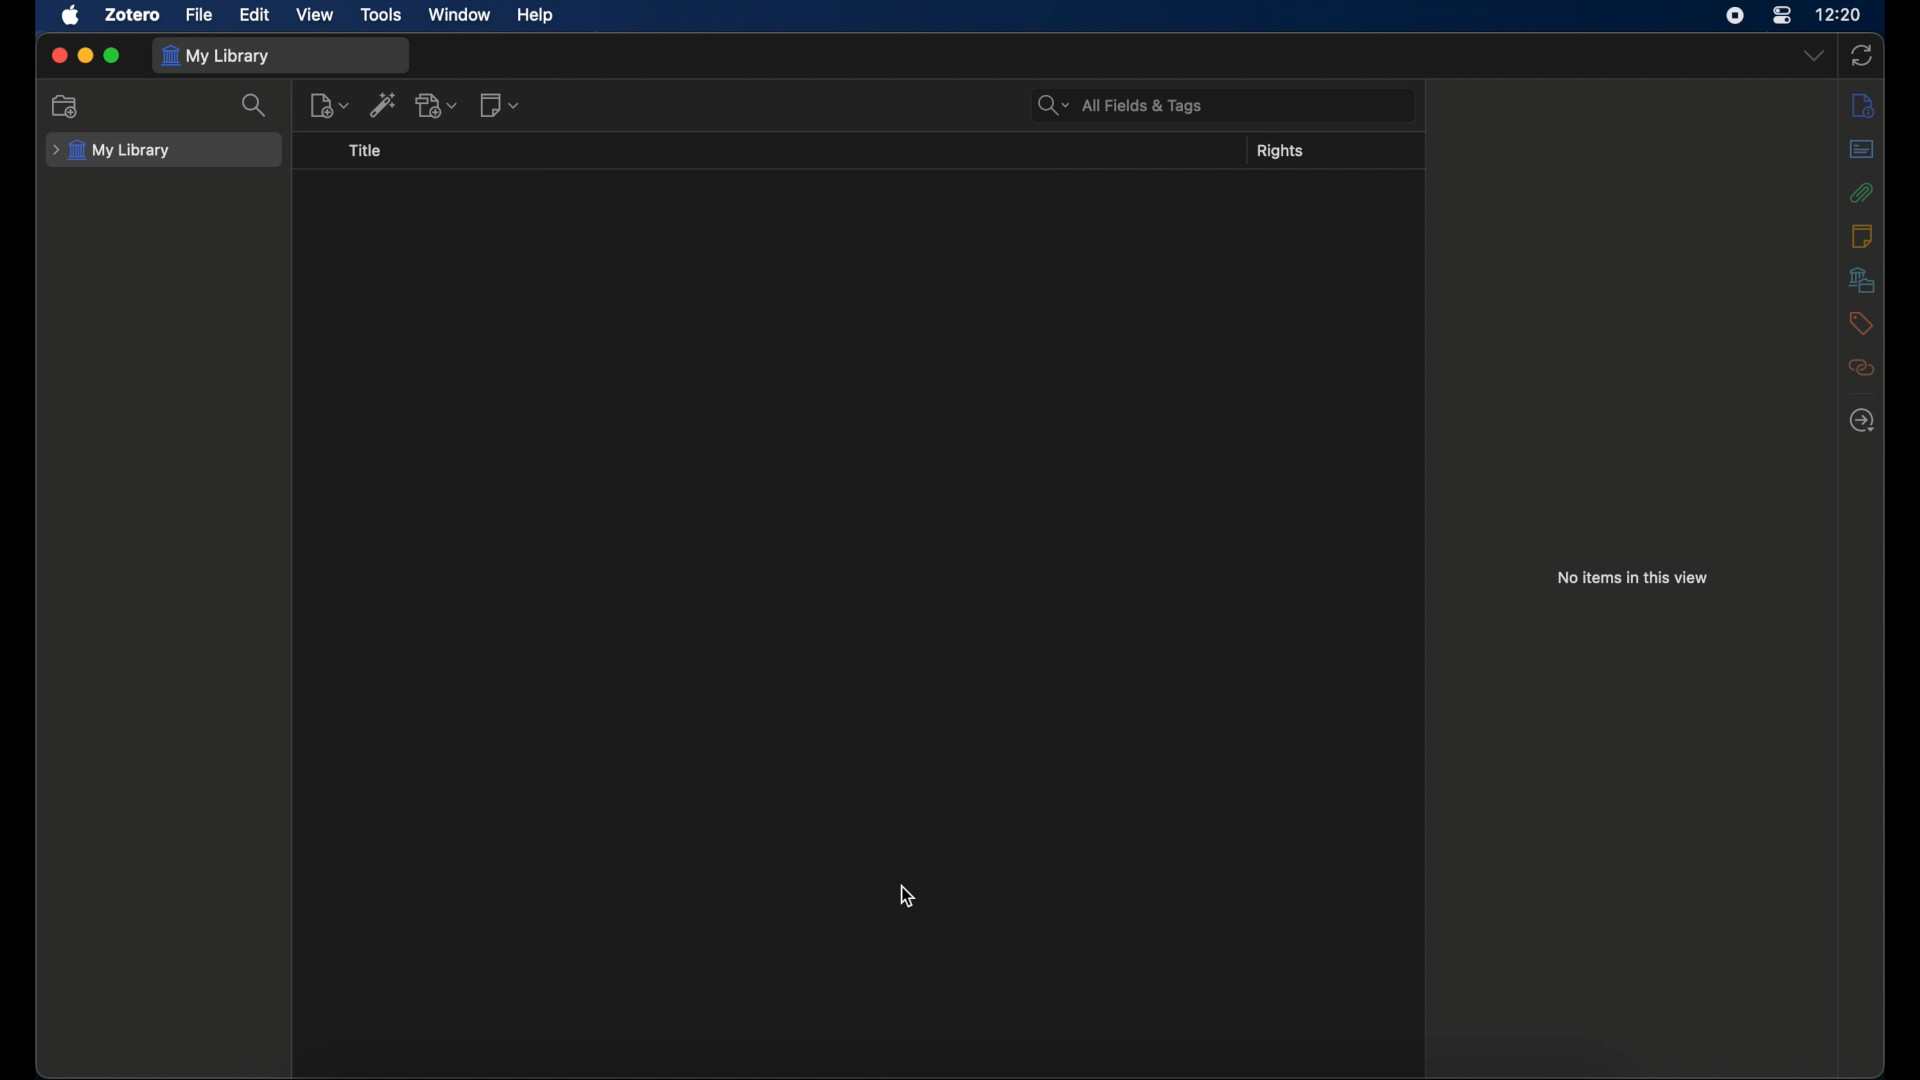  What do you see at coordinates (1632, 578) in the screenshot?
I see `no items in this view` at bounding box center [1632, 578].